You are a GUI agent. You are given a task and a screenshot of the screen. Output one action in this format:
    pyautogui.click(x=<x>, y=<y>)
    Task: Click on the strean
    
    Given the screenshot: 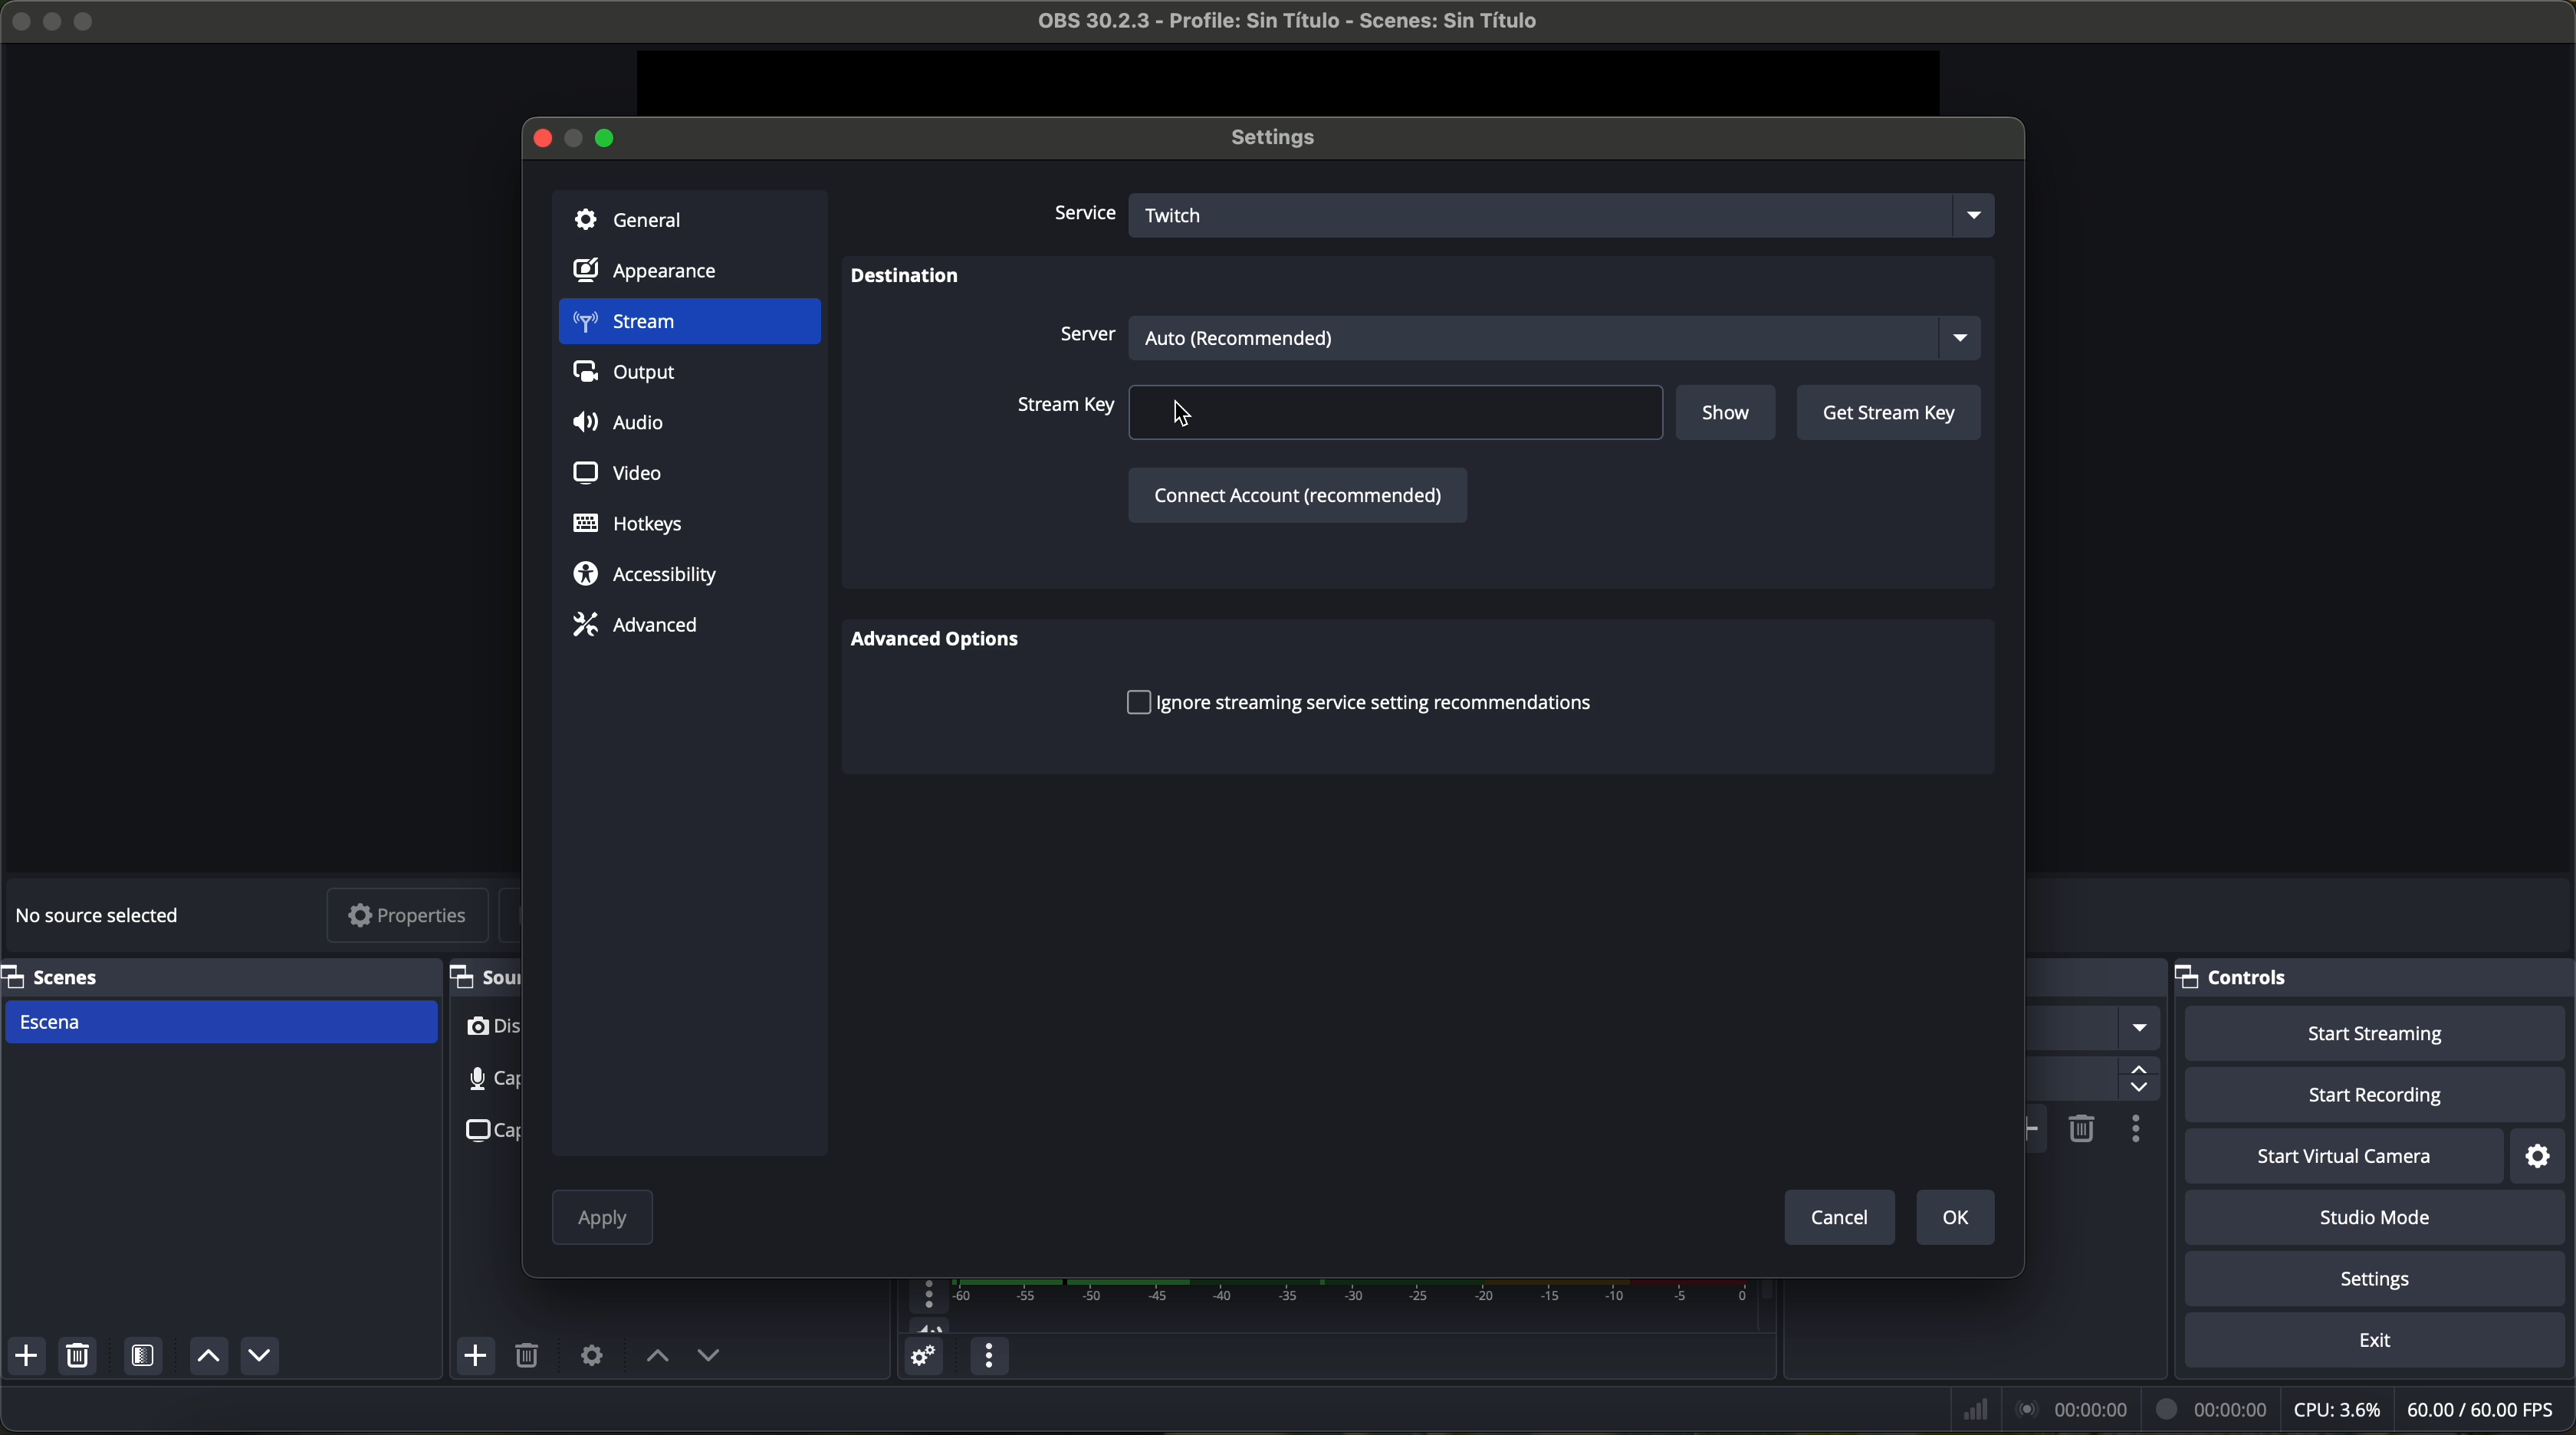 What is the action you would take?
    pyautogui.click(x=688, y=324)
    